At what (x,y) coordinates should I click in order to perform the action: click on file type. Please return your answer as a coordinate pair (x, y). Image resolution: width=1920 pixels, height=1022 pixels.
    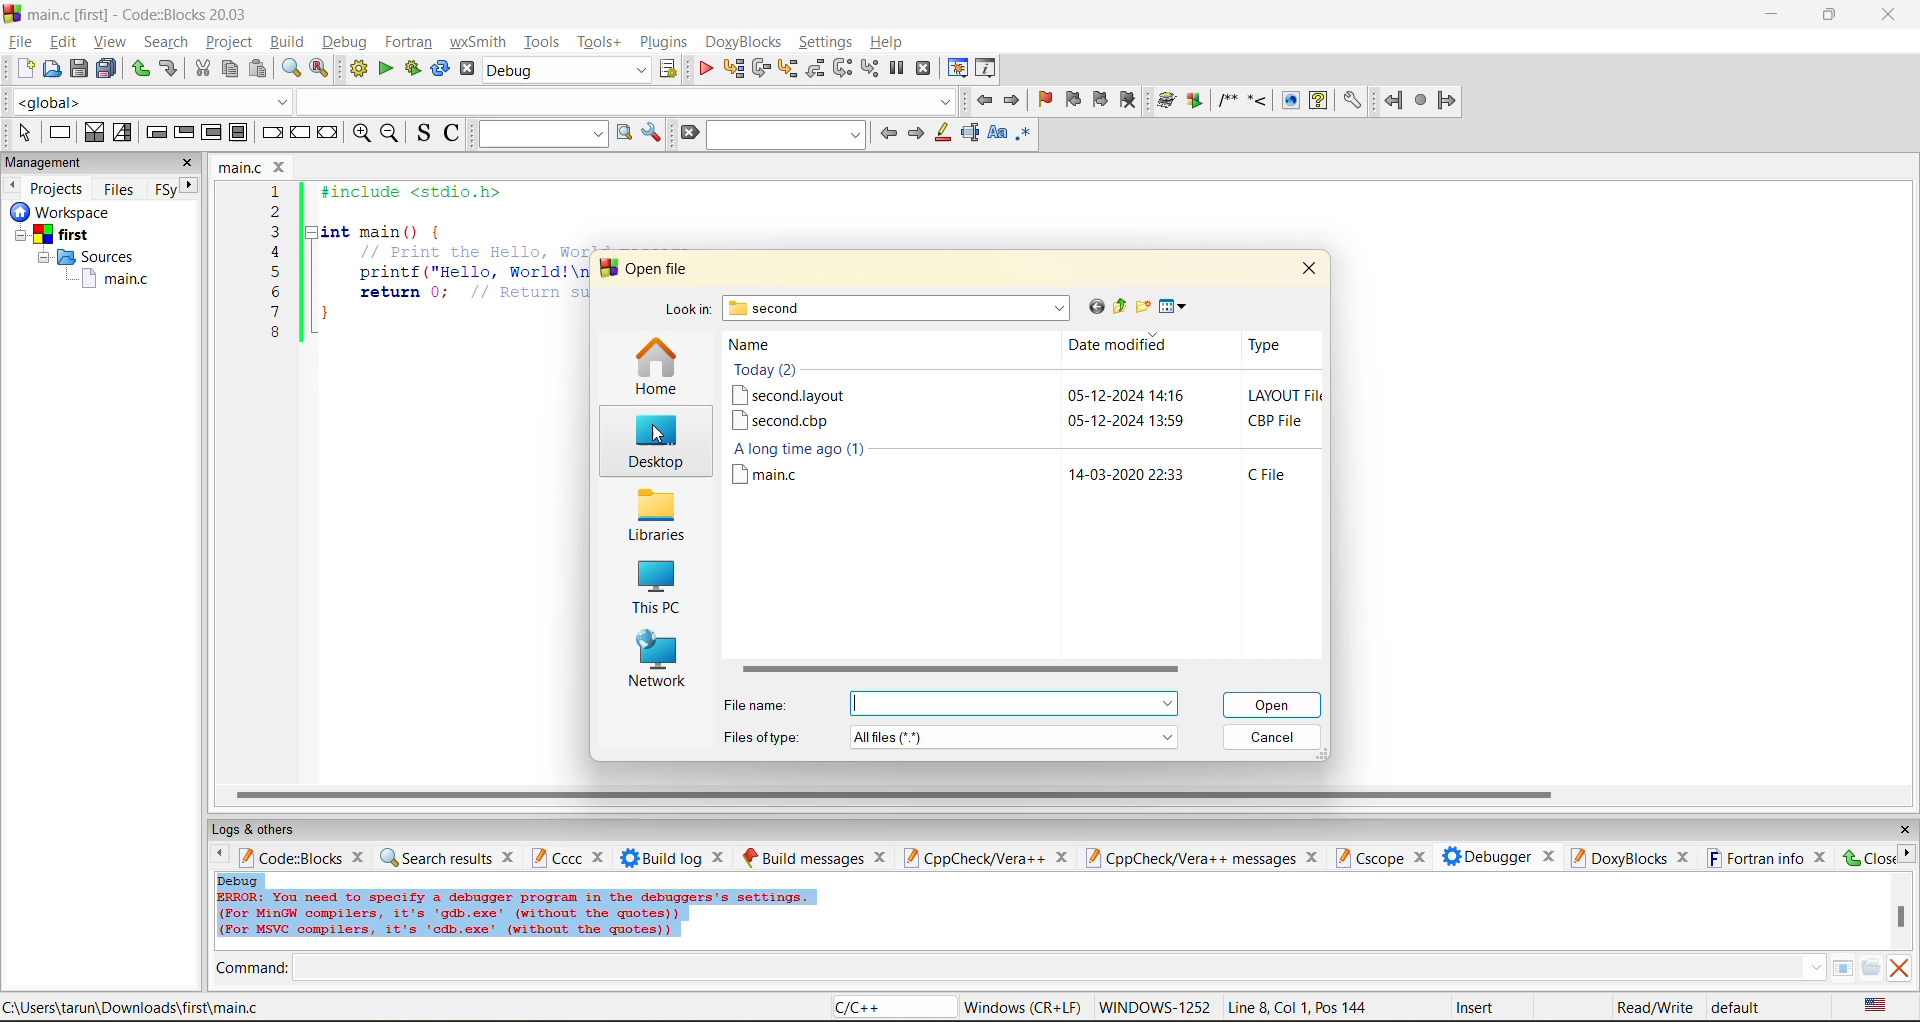
    Looking at the image, I should click on (762, 735).